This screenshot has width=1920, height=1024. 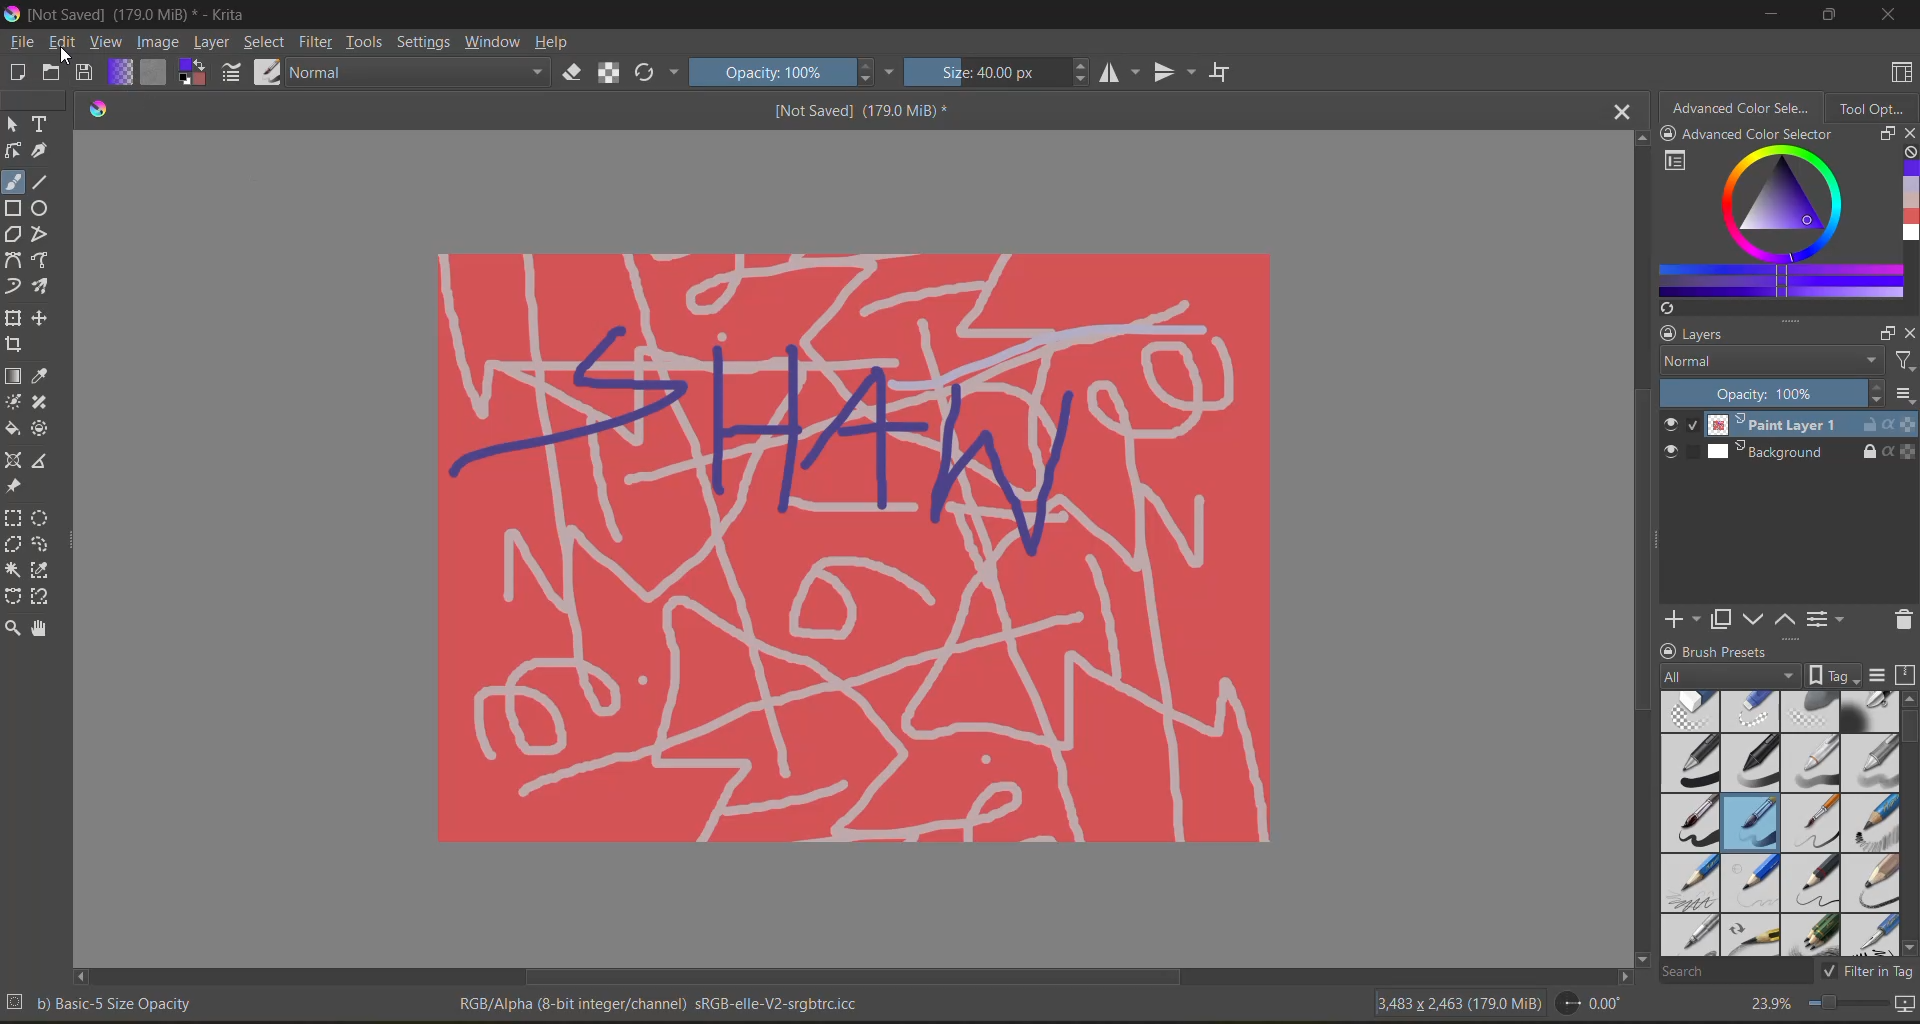 What do you see at coordinates (102, 1002) in the screenshot?
I see `b) Basic-5 Size Opacity` at bounding box center [102, 1002].